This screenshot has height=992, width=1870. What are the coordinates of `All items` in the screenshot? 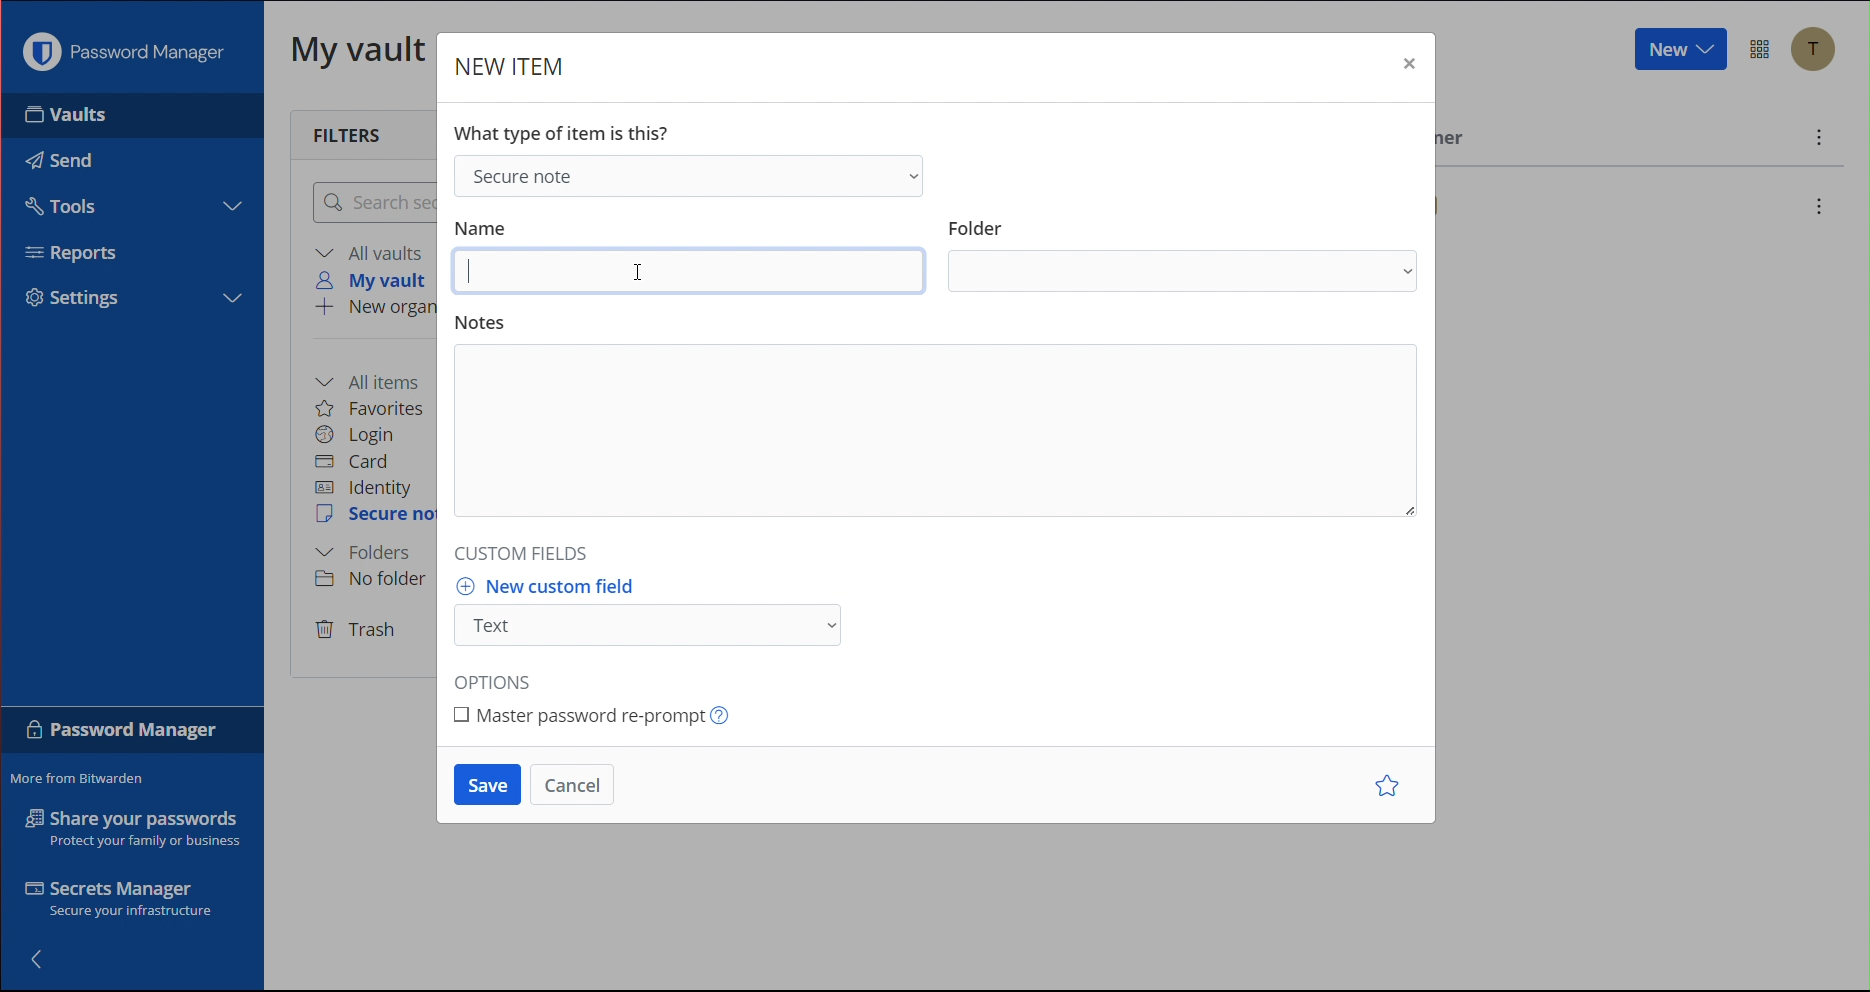 It's located at (374, 380).